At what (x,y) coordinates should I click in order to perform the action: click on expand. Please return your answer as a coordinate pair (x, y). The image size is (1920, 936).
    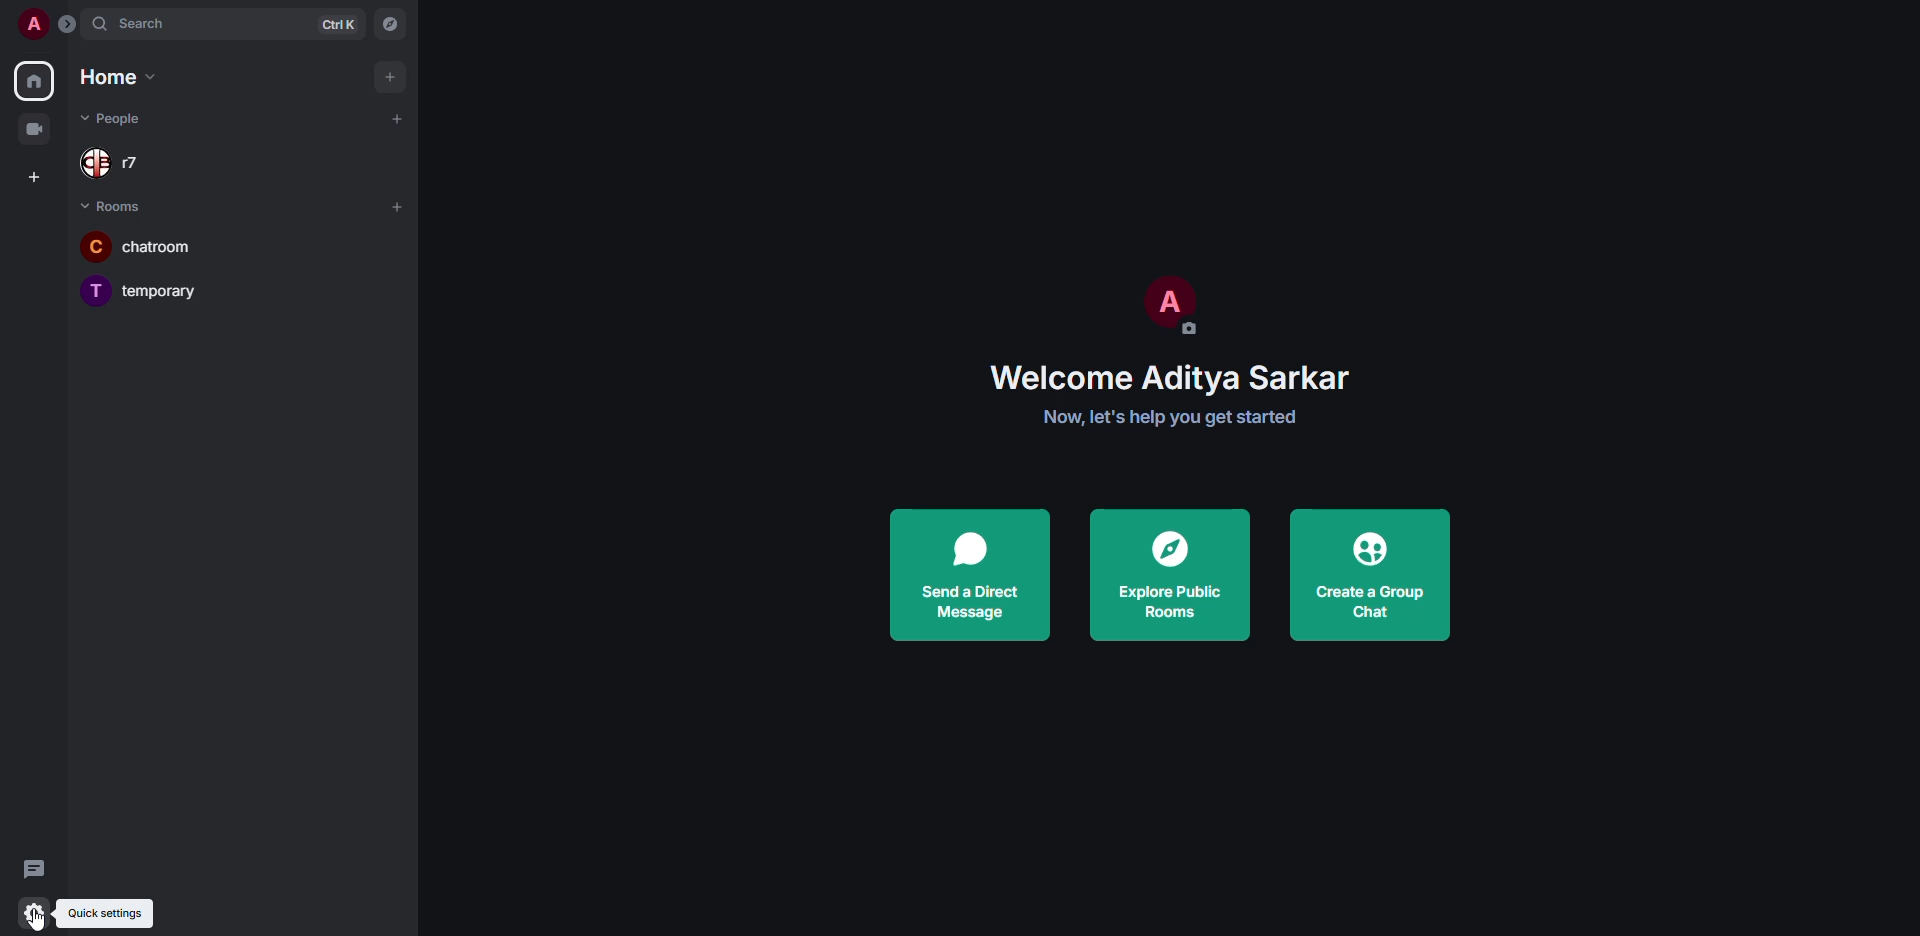
    Looking at the image, I should click on (66, 26).